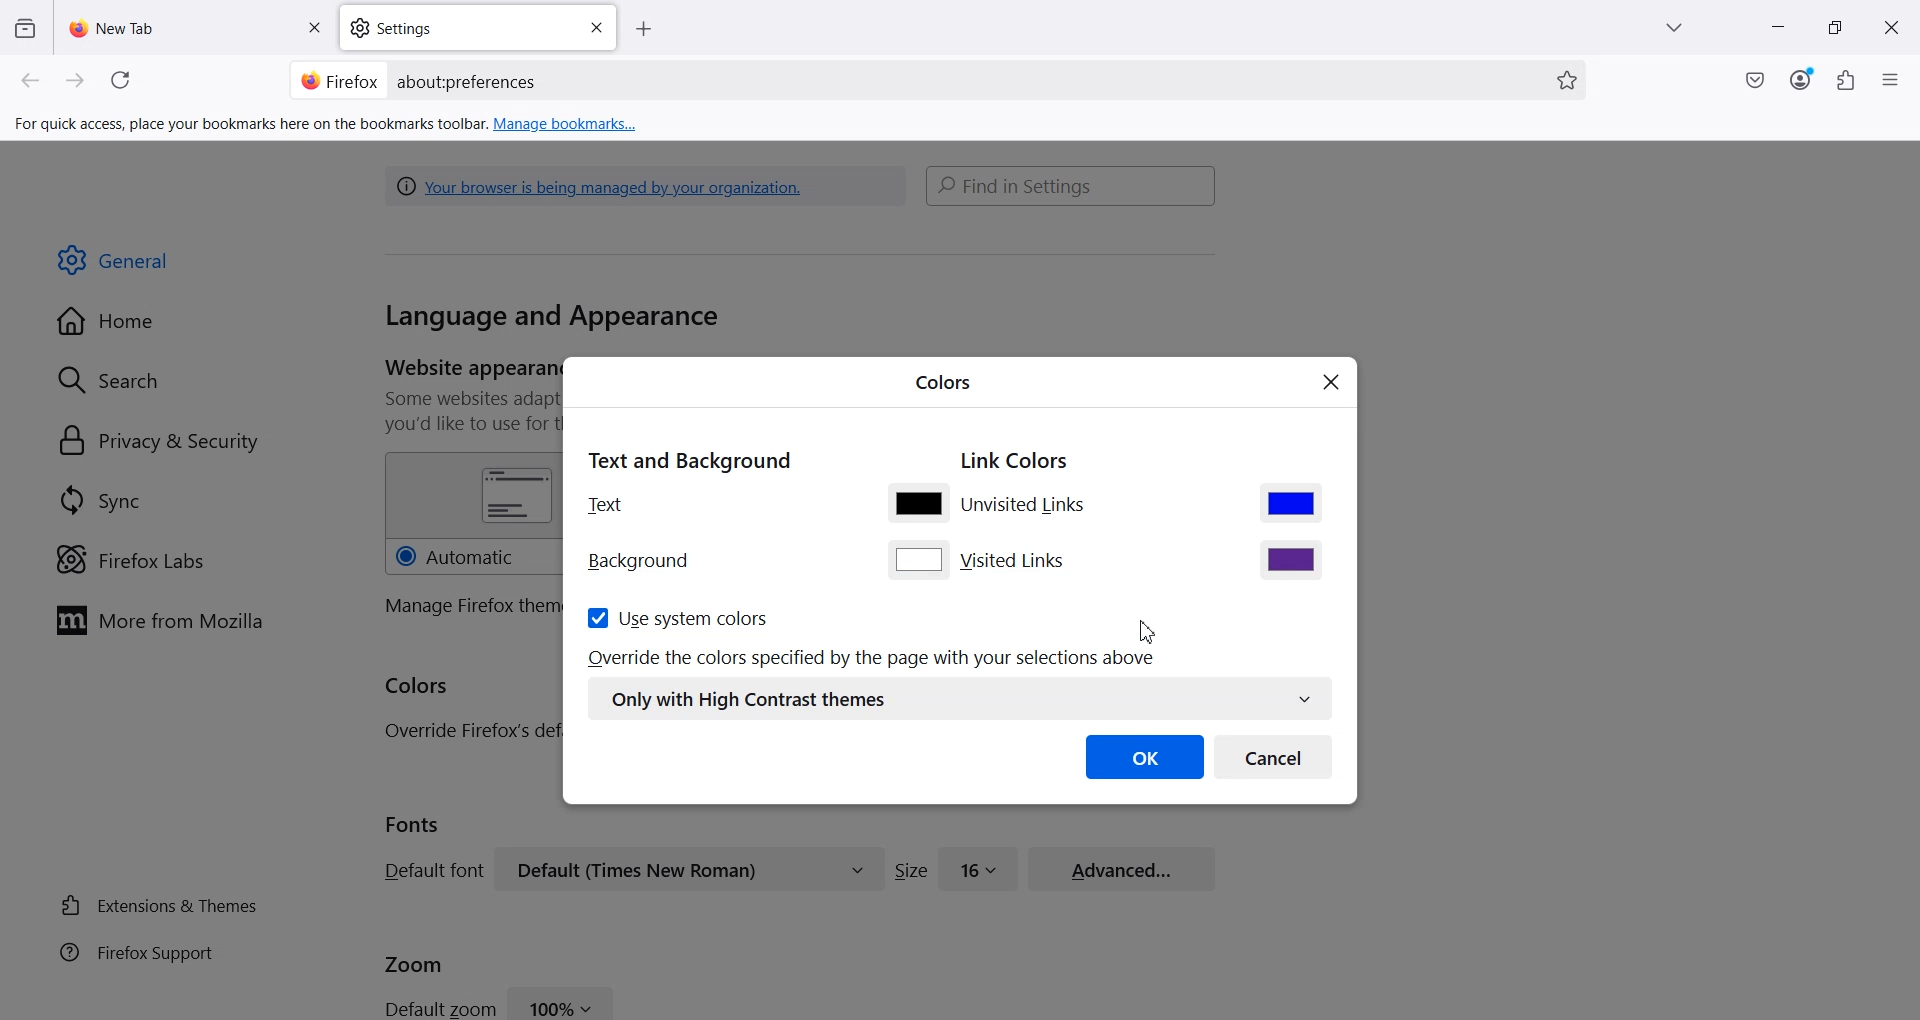 This screenshot has width=1920, height=1020. Describe the element at coordinates (606, 504) in the screenshot. I see `Text` at that location.